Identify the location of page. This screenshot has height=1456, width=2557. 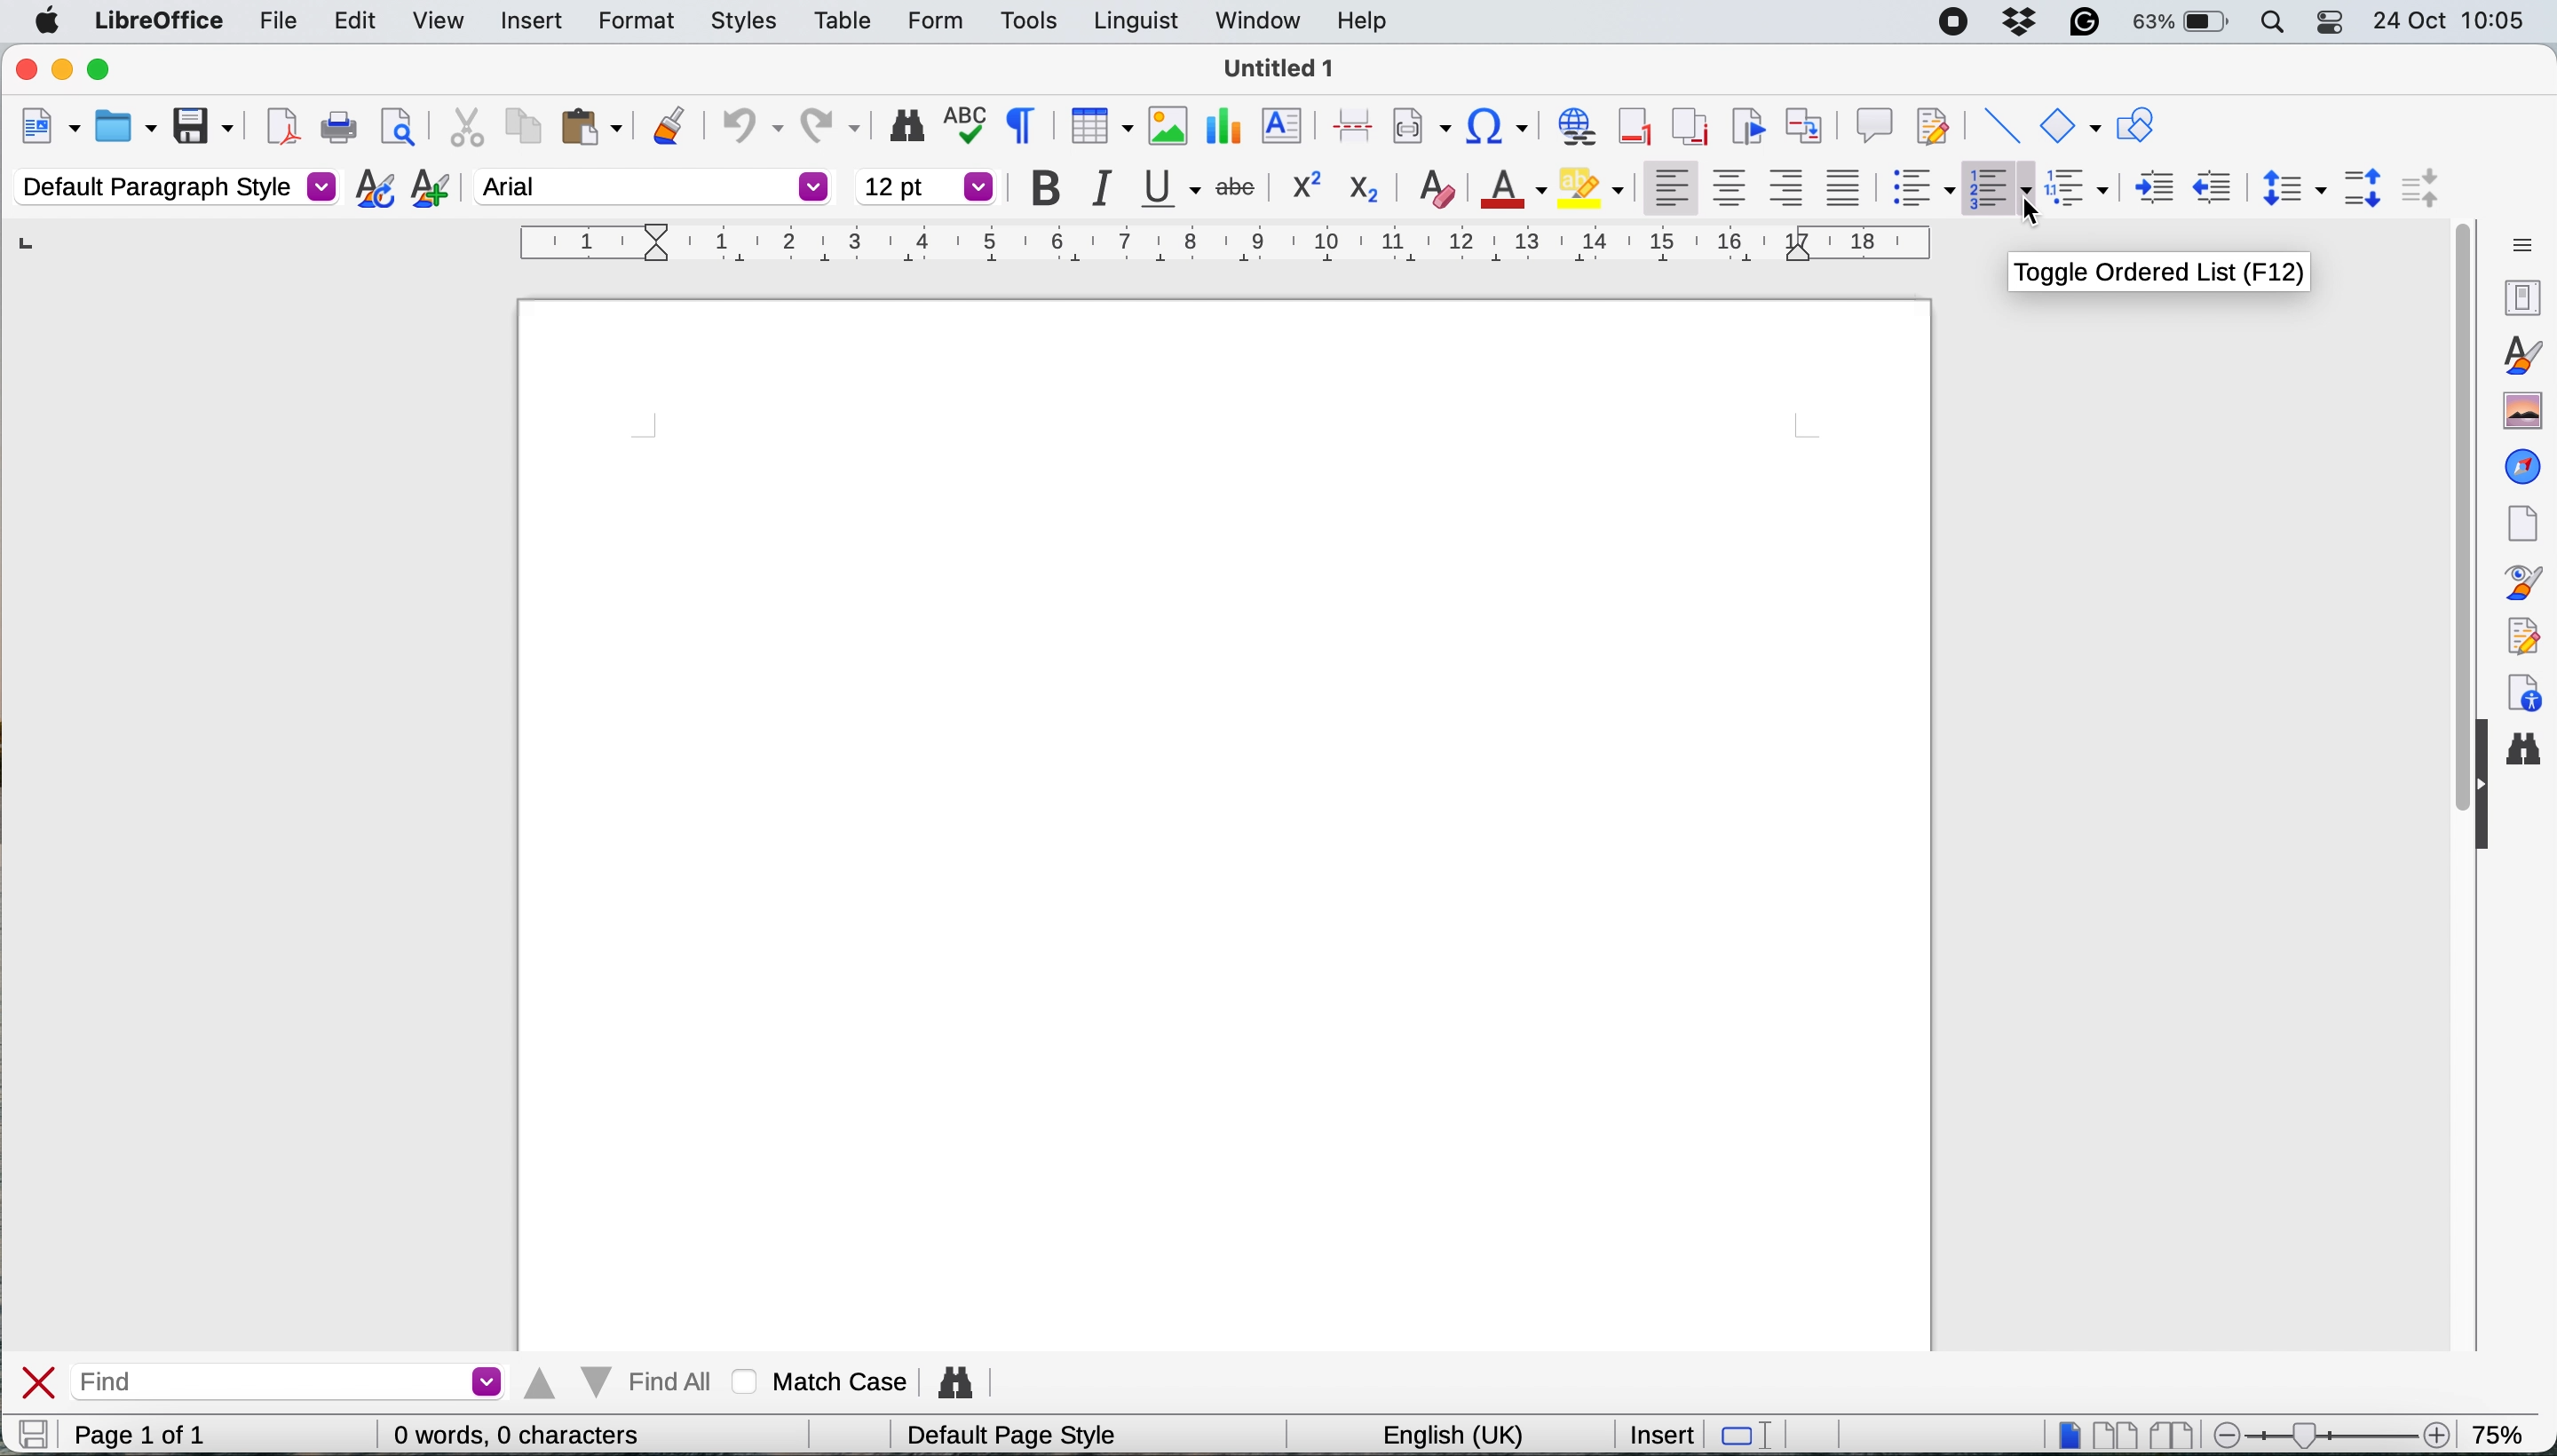
(2519, 520).